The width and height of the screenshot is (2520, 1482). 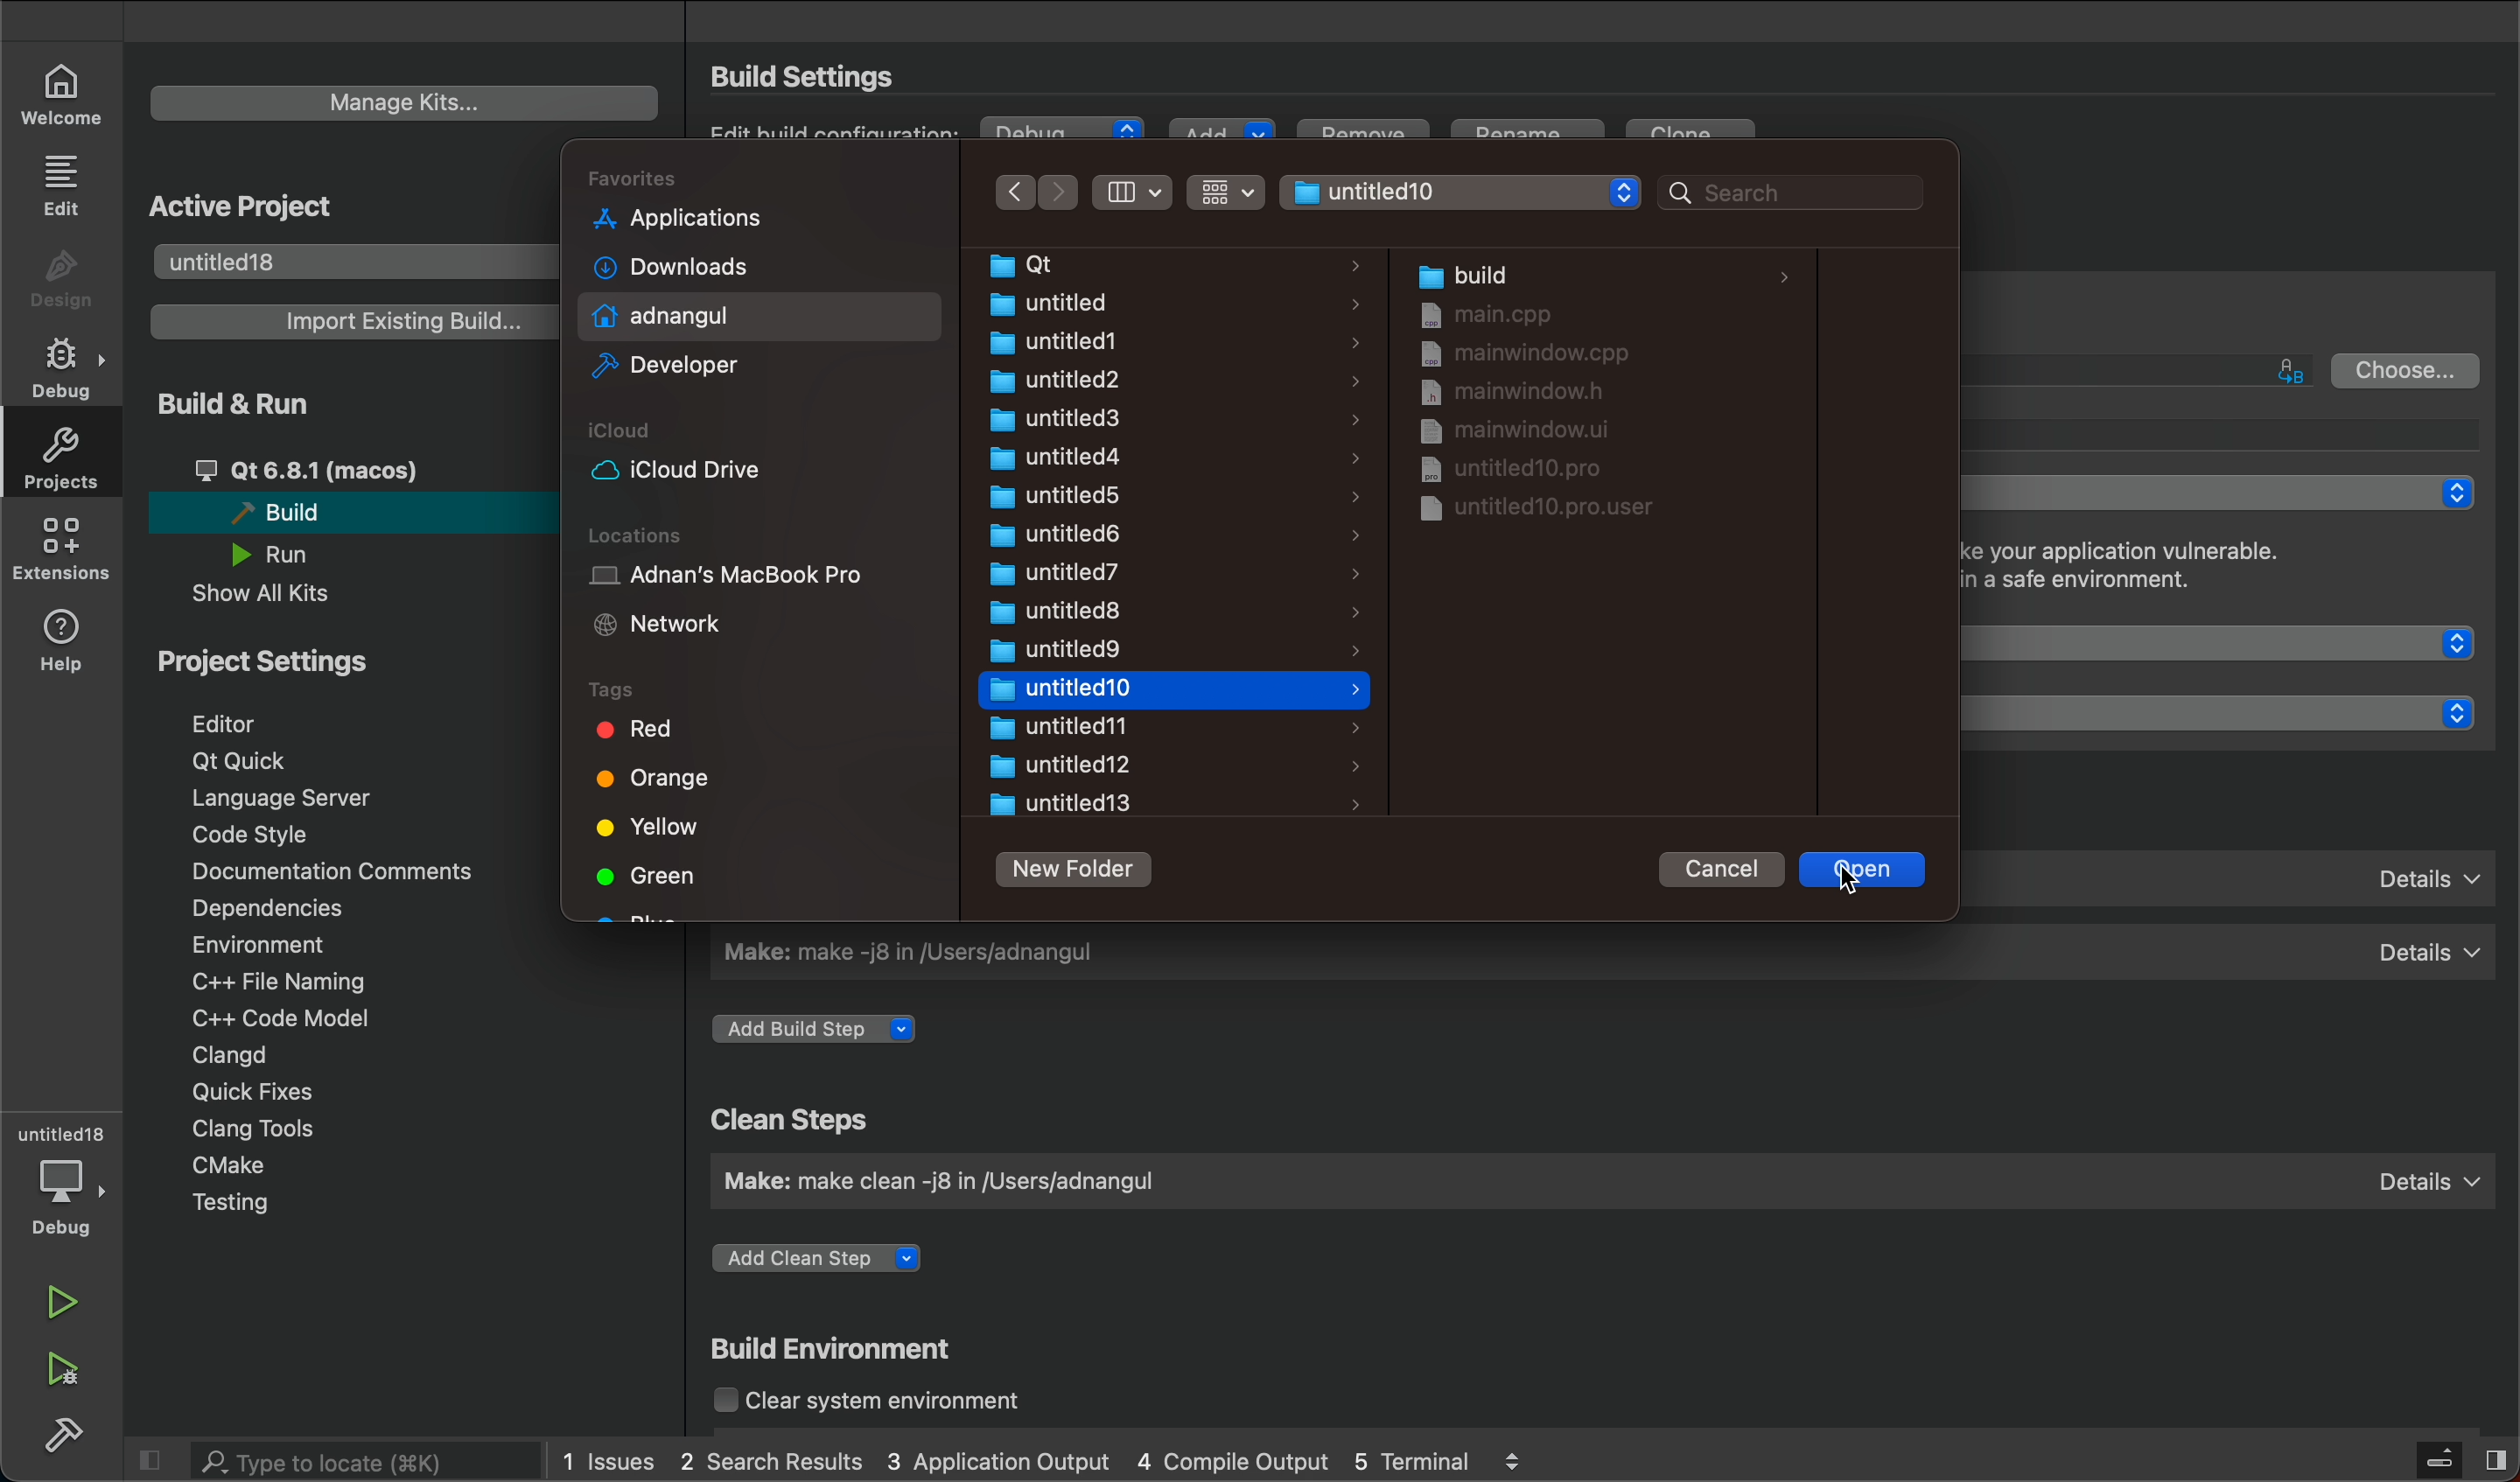 I want to click on edit, so click(x=60, y=185).